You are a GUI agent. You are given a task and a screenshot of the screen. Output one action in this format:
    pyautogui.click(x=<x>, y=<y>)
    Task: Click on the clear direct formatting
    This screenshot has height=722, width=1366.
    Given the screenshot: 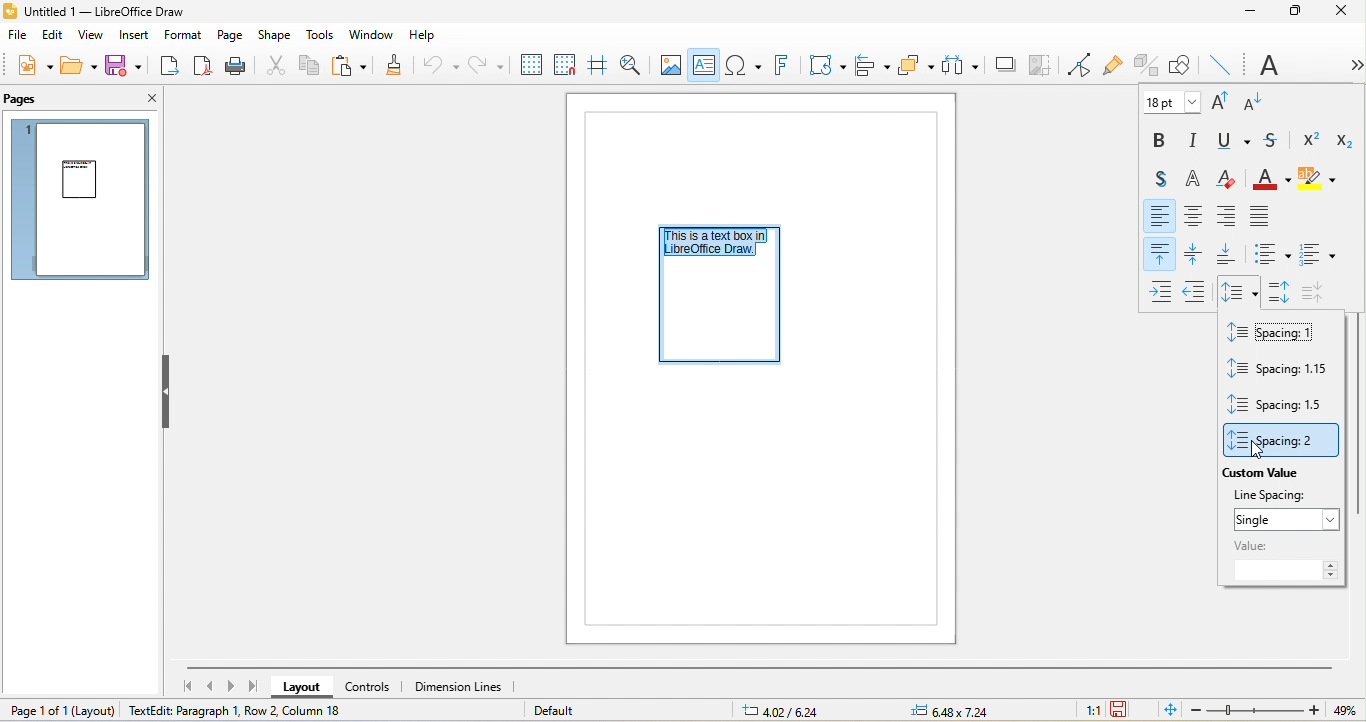 What is the action you would take?
    pyautogui.click(x=1232, y=178)
    